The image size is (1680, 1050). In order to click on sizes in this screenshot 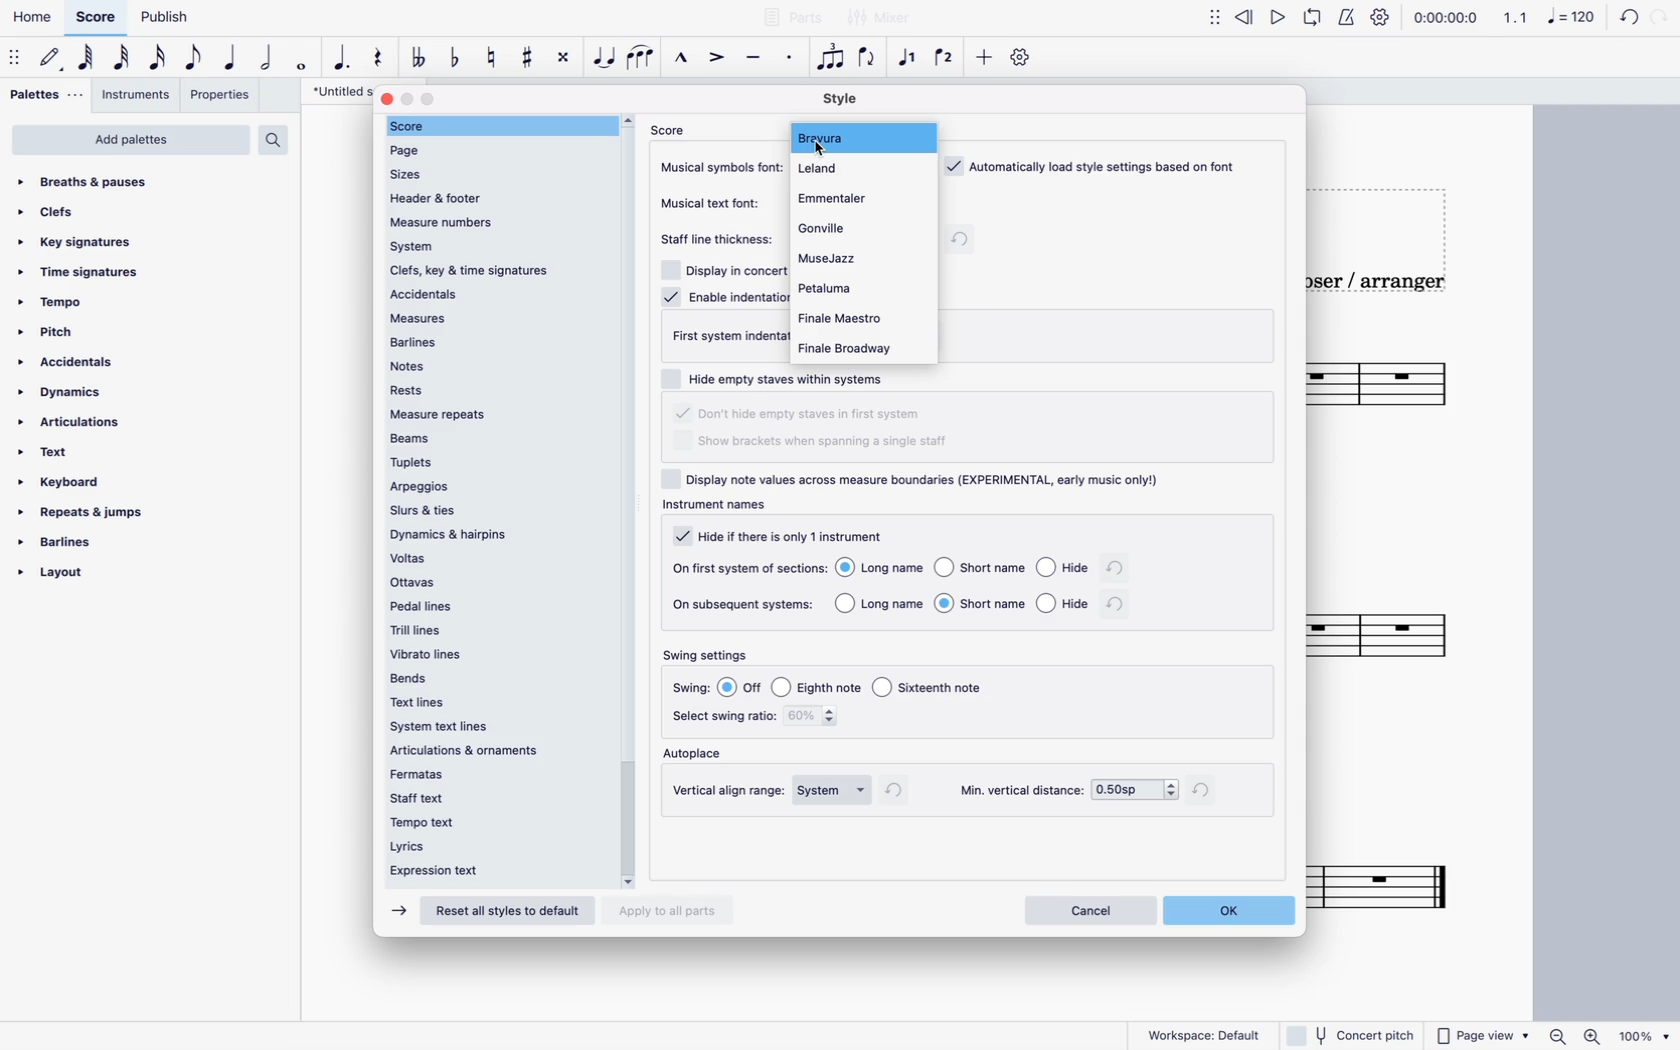, I will do `click(491, 171)`.